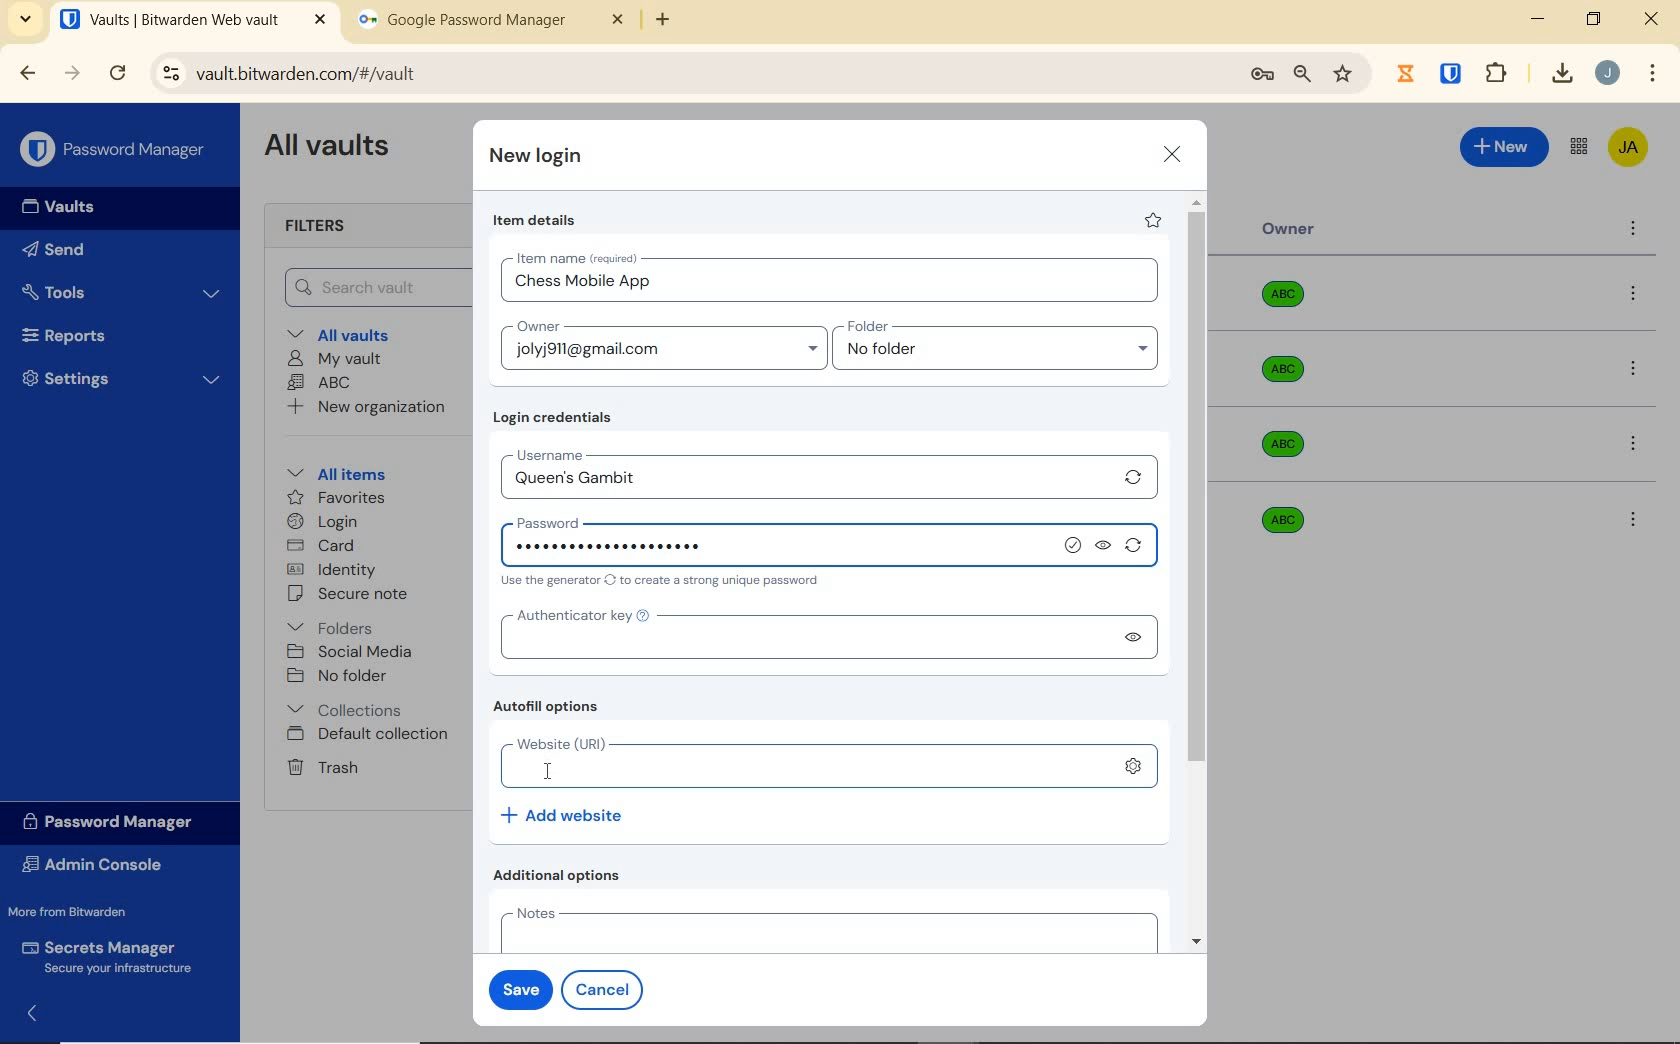  I want to click on cancel, so click(606, 989).